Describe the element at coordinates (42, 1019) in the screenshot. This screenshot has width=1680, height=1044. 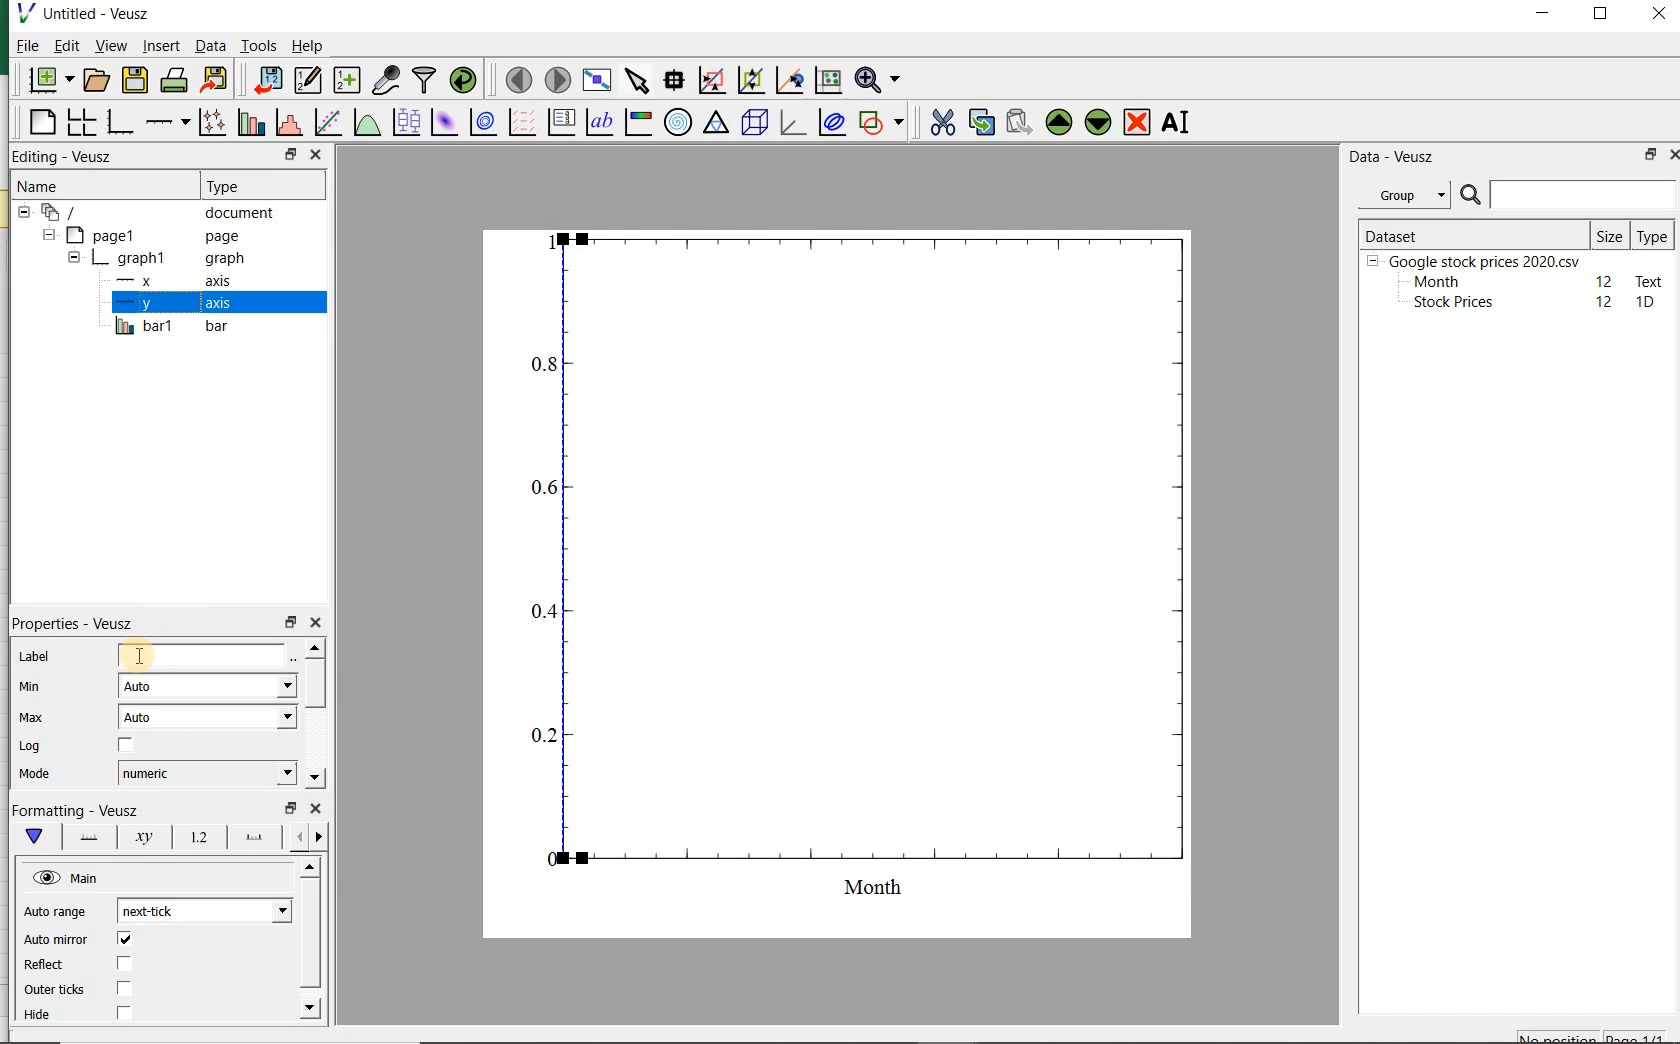
I see `Hide` at that location.